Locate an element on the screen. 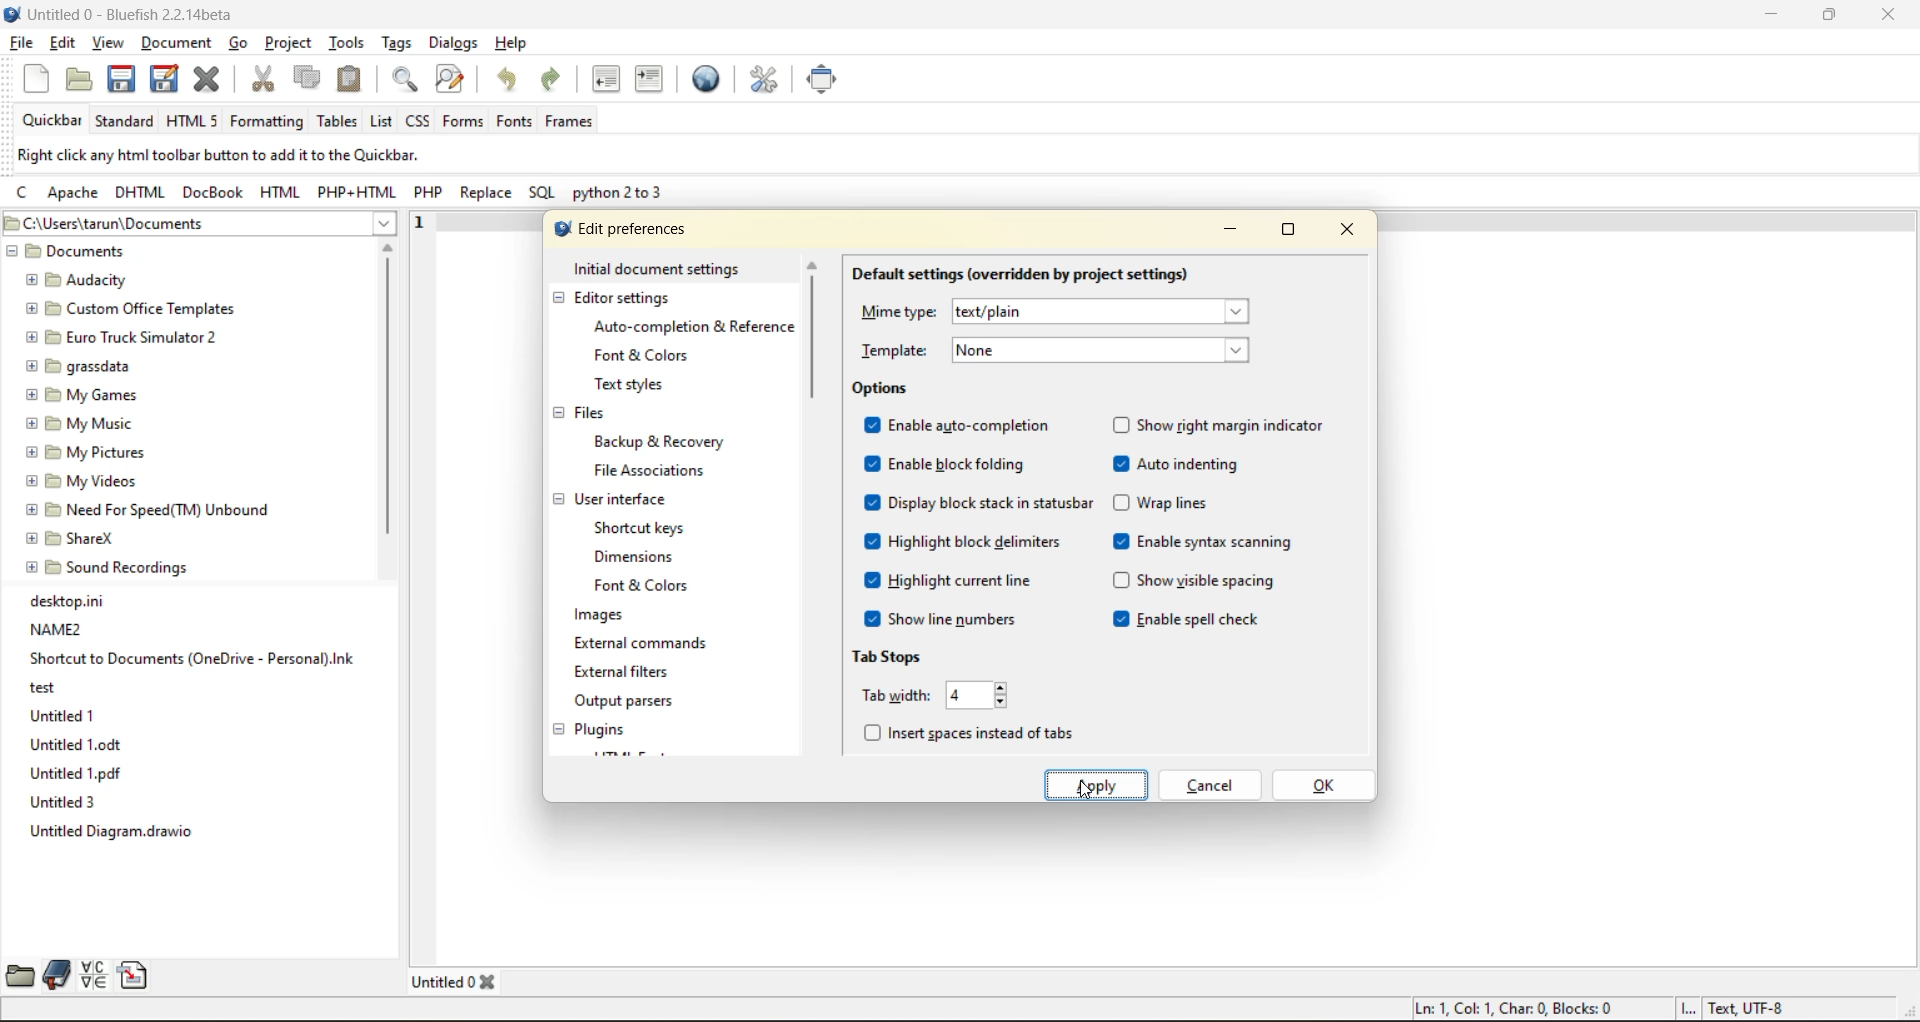  find and replace is located at coordinates (451, 80).